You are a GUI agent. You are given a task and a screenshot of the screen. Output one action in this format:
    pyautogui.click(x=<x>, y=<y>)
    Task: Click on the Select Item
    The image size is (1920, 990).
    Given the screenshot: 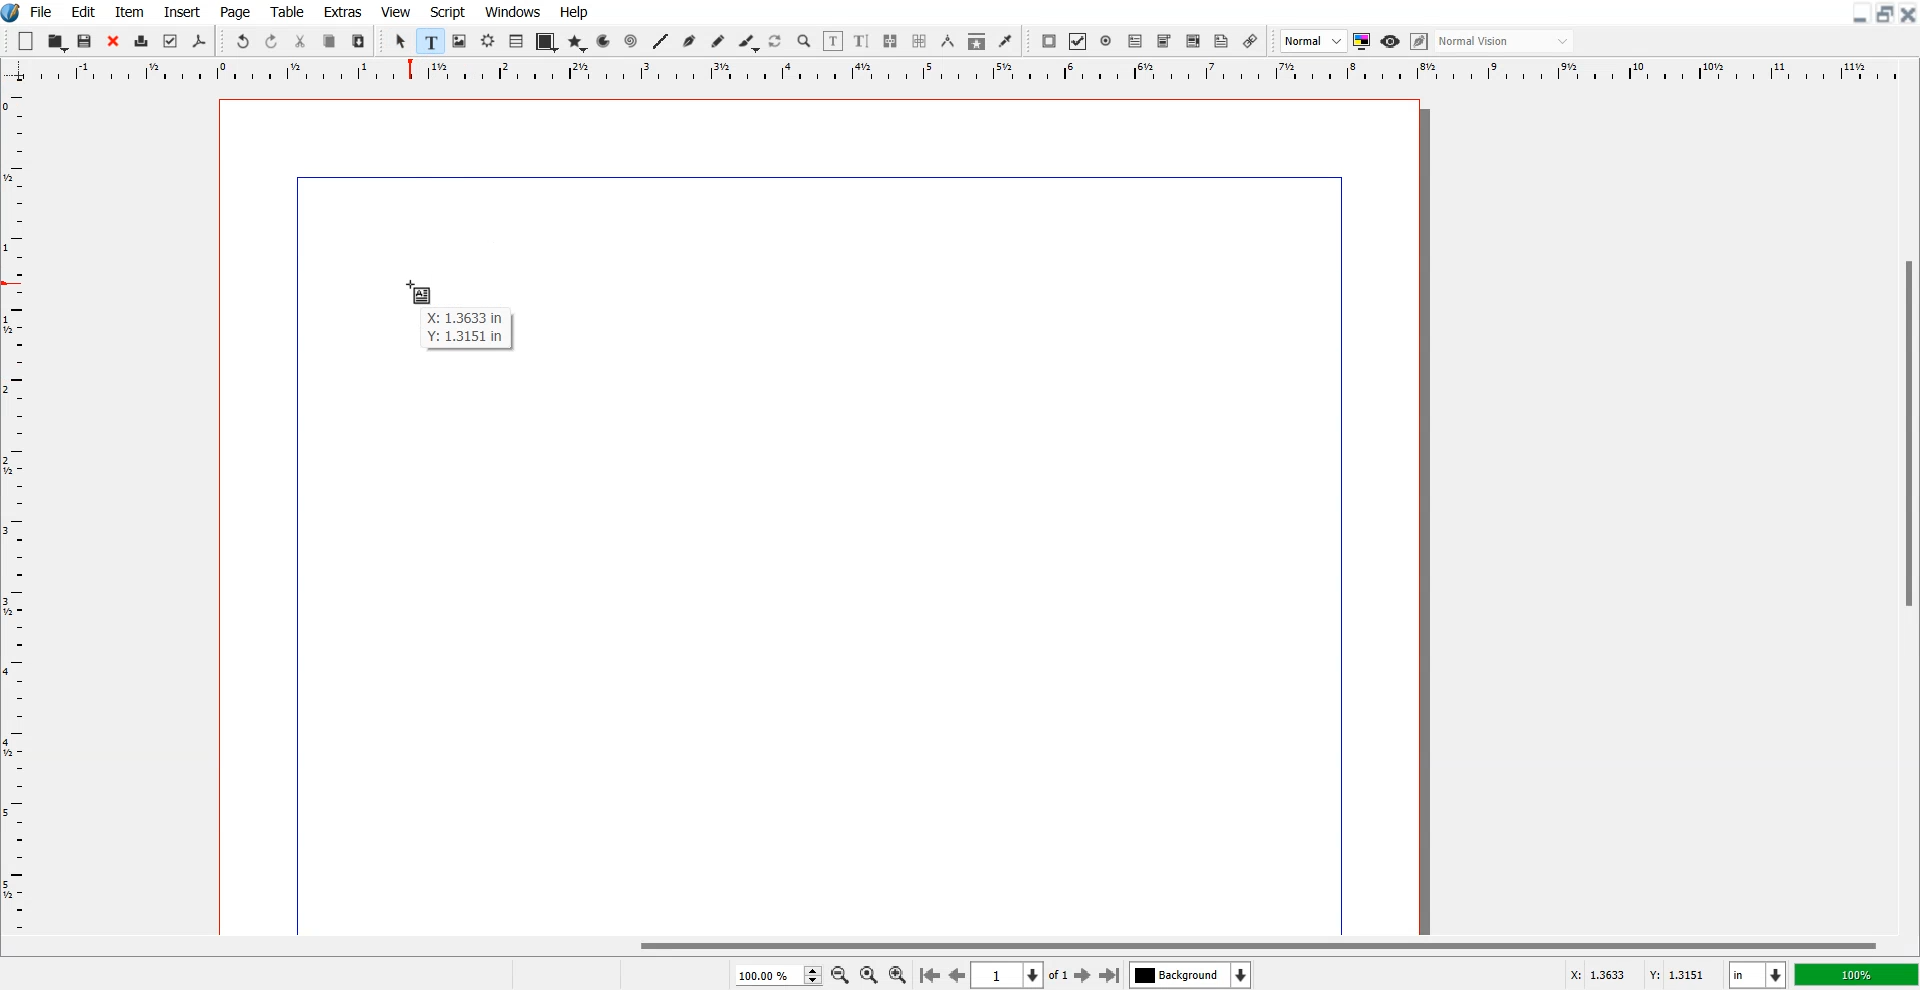 What is the action you would take?
    pyautogui.click(x=403, y=41)
    